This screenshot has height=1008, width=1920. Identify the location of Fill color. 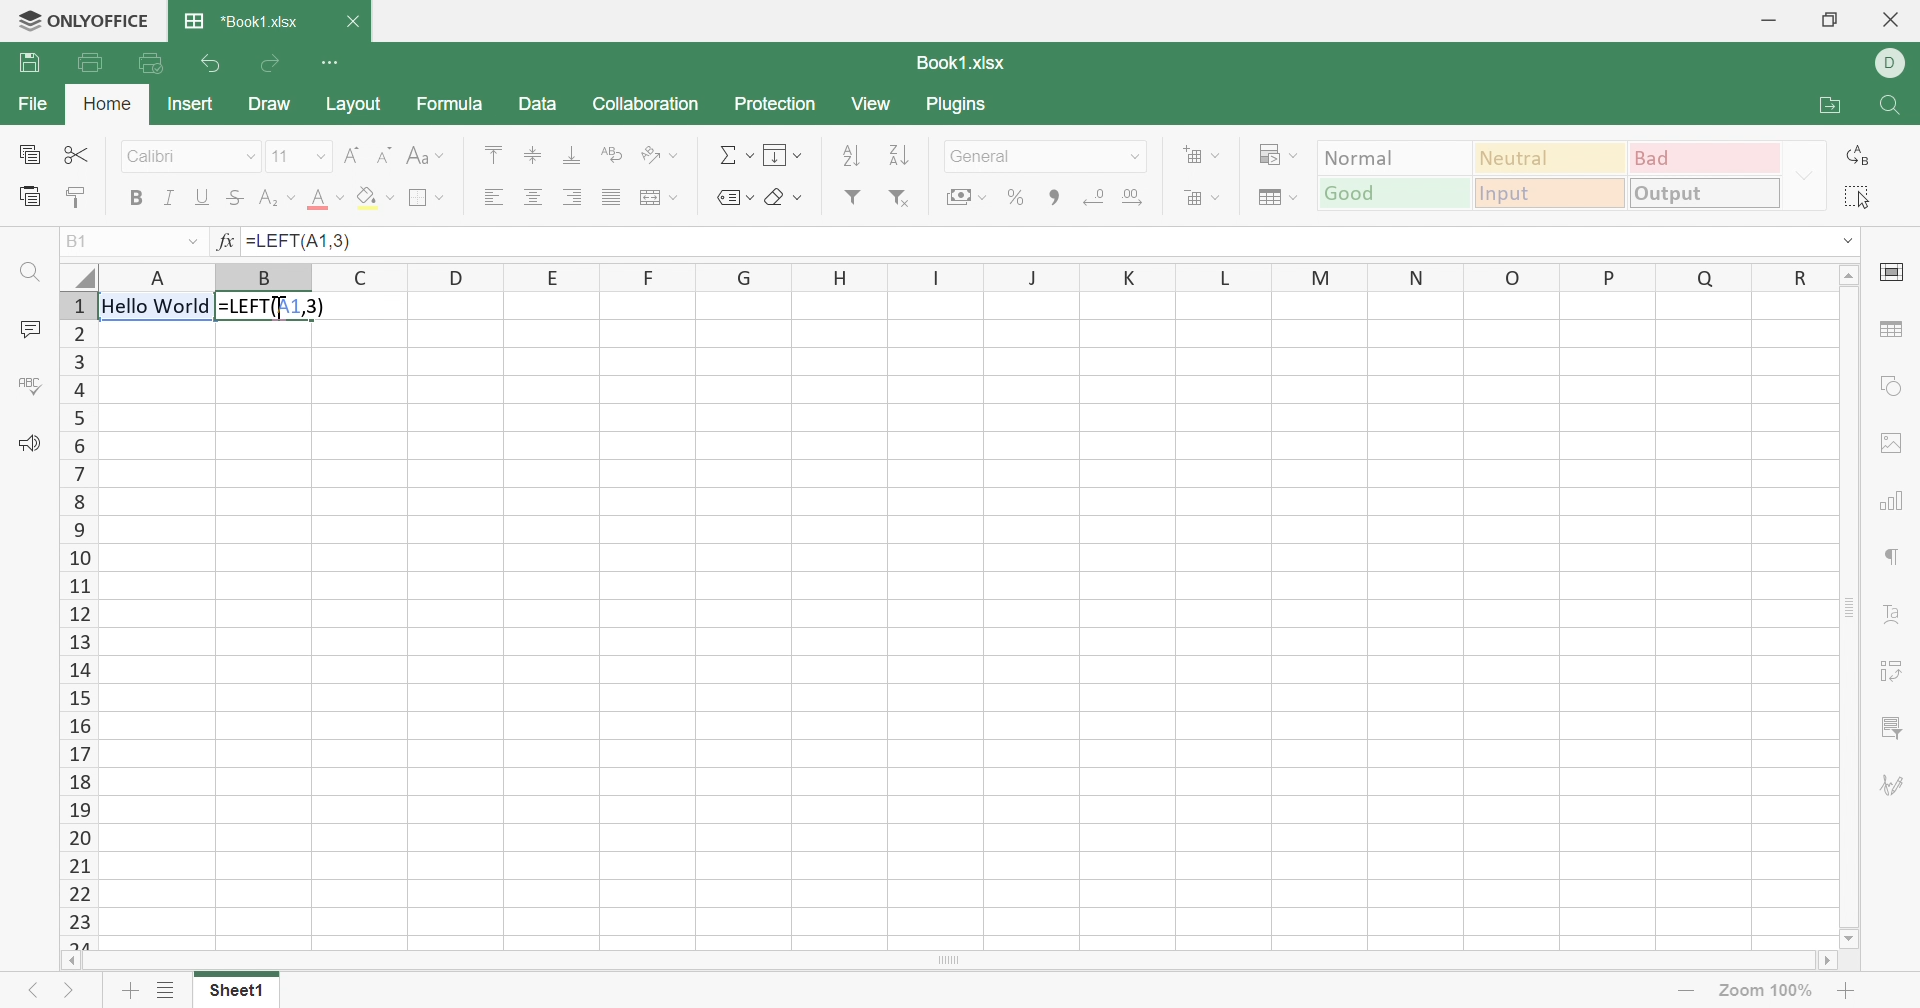
(377, 198).